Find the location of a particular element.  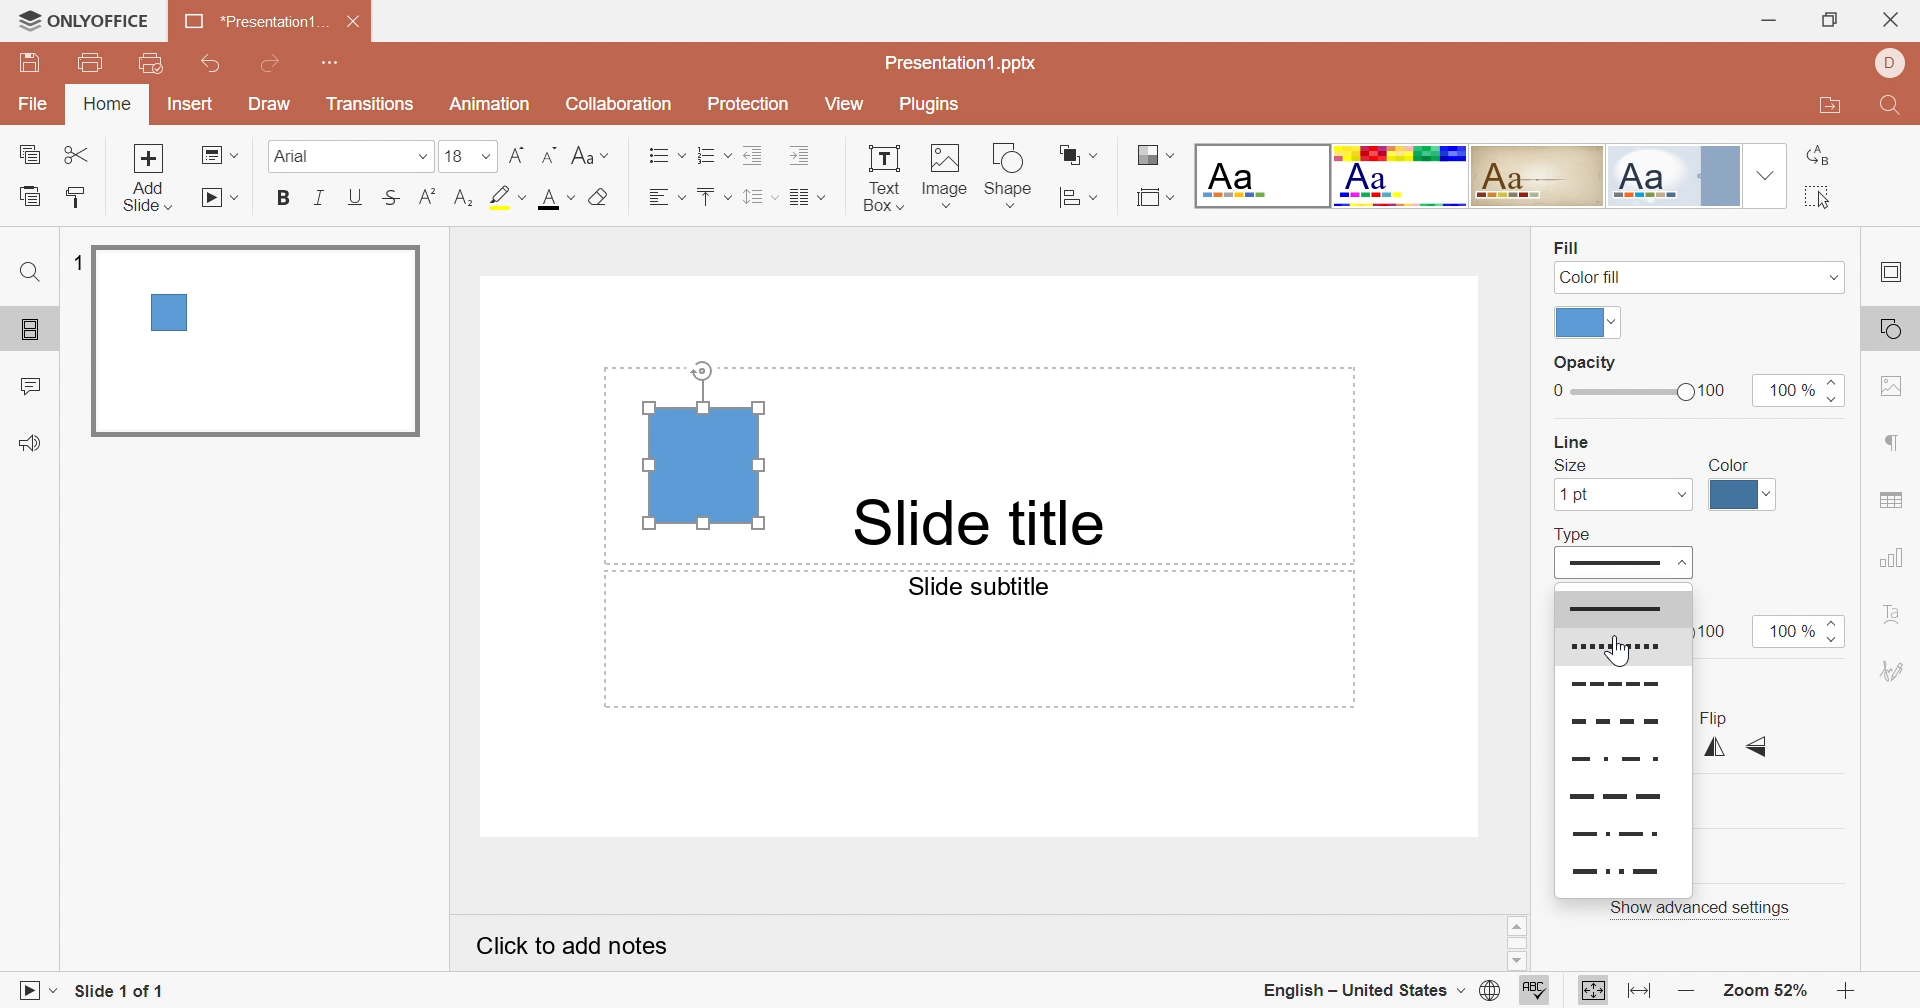

line is located at coordinates (1624, 832).